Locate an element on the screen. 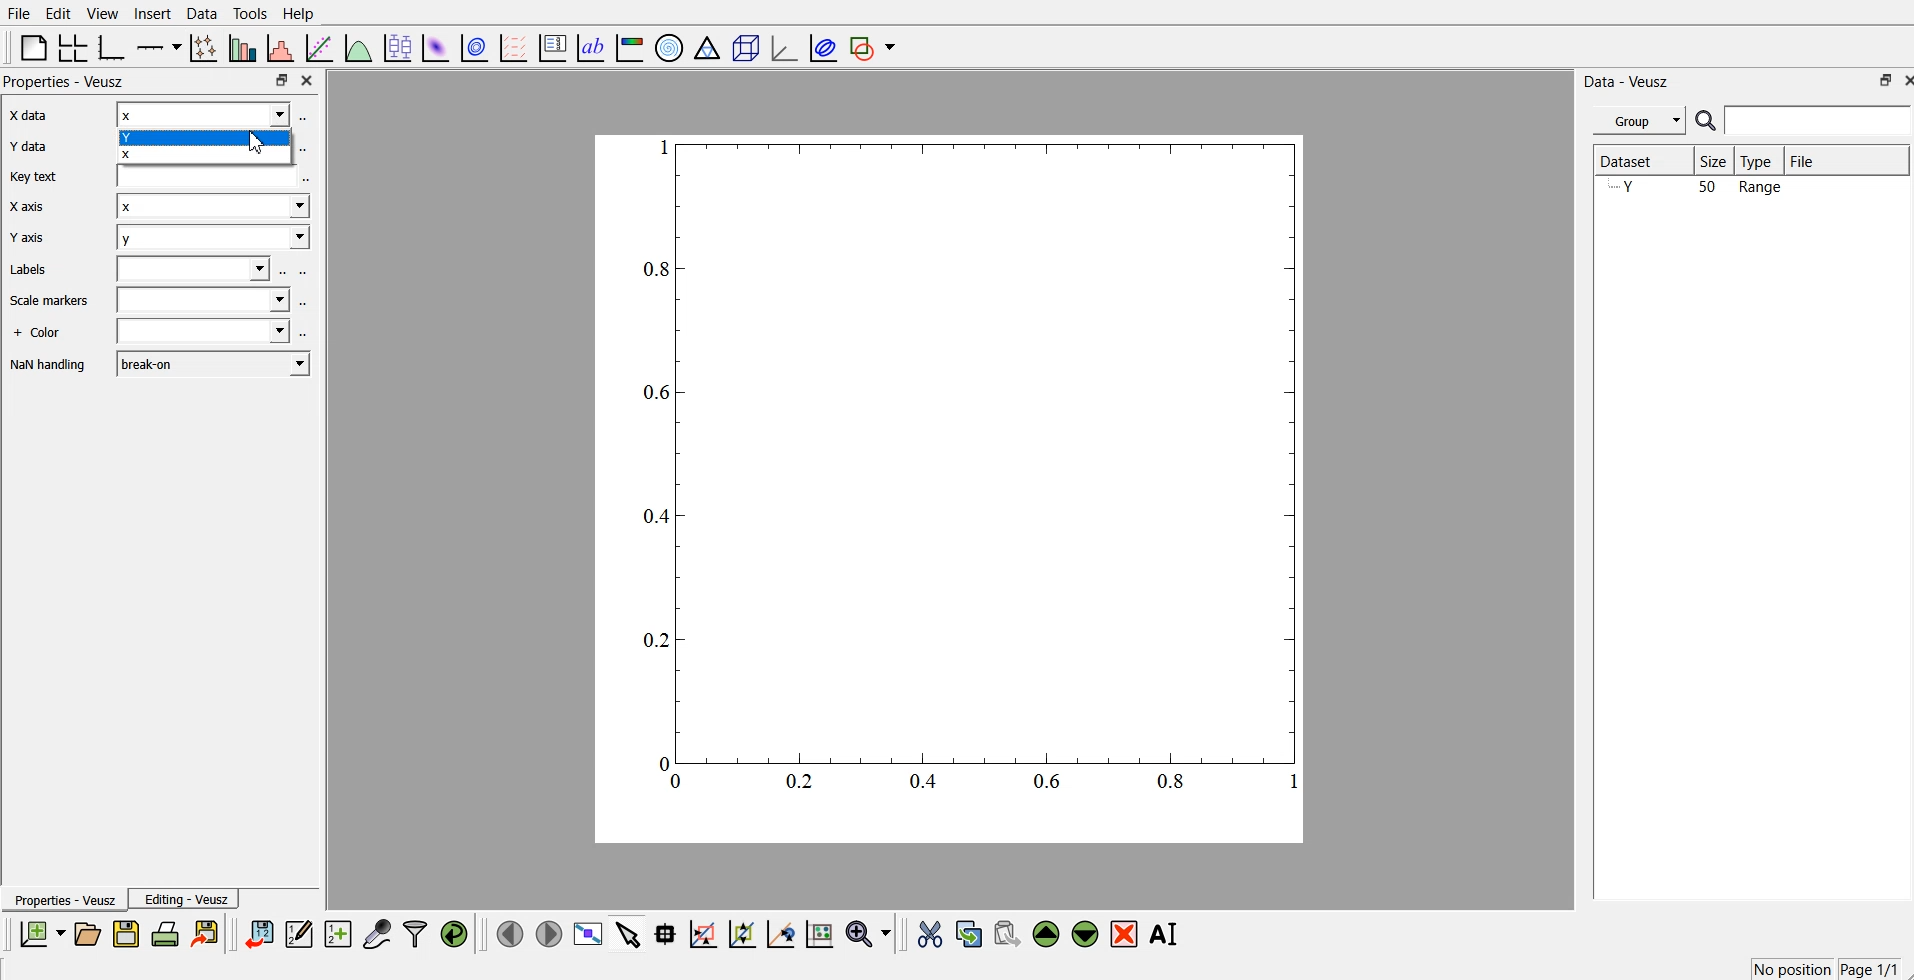 Image resolution: width=1914 pixels, height=980 pixels. cut the selected widgets is located at coordinates (932, 934).